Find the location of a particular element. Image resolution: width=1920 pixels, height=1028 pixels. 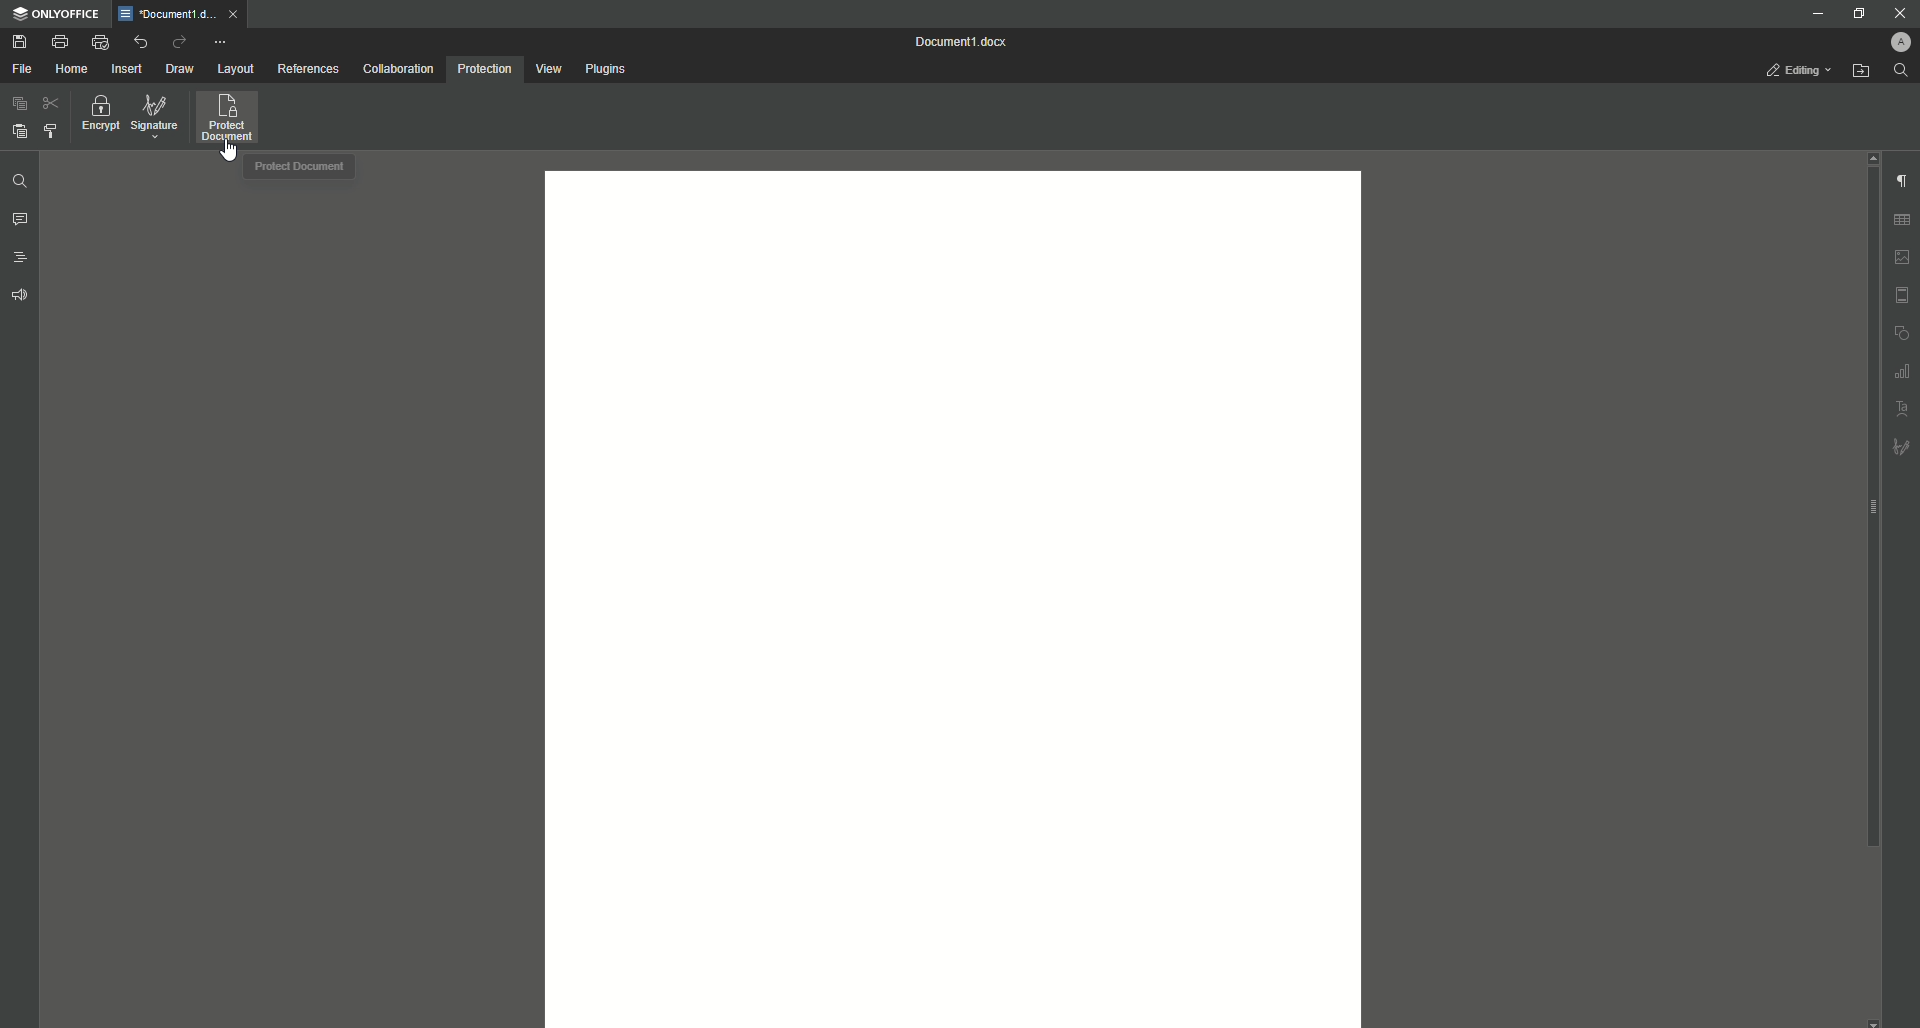

Profile is located at coordinates (1895, 42).